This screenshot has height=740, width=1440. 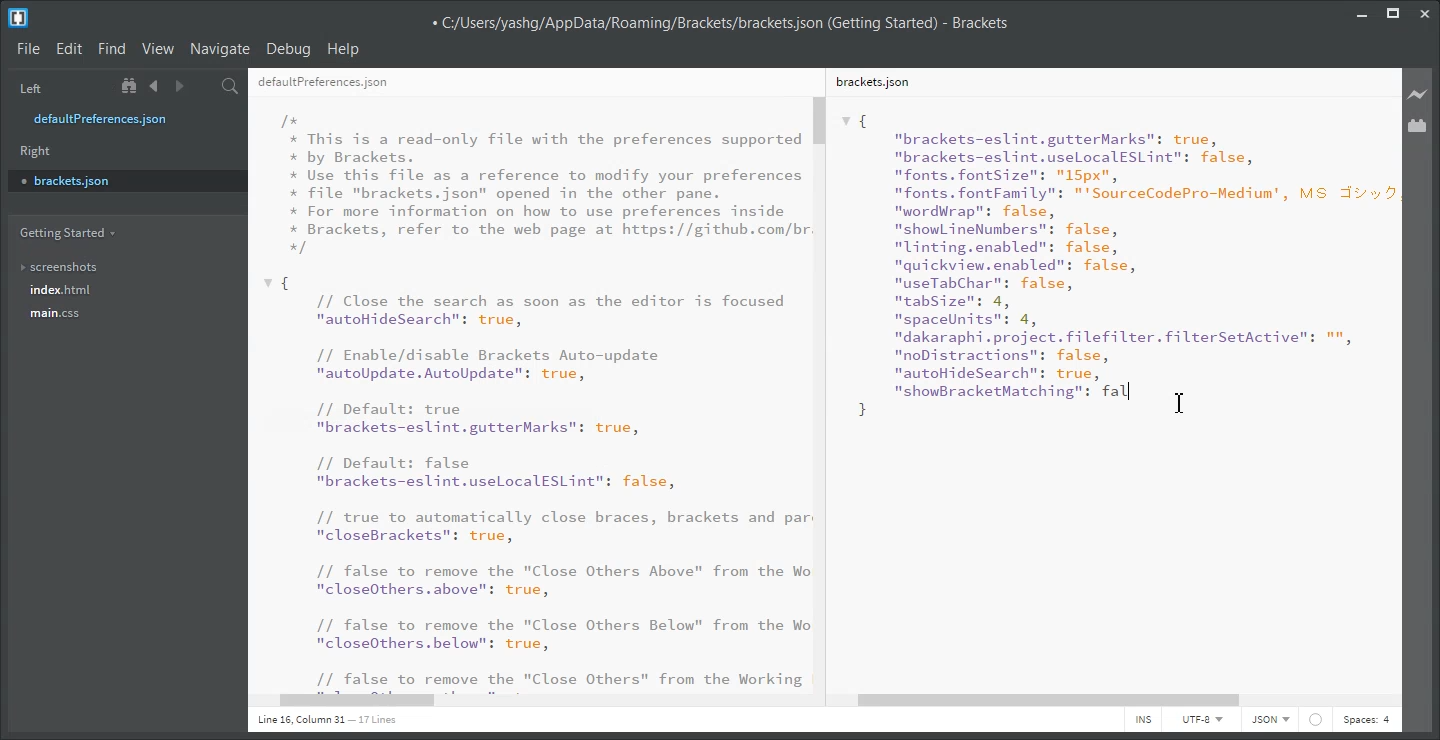 What do you see at coordinates (1418, 93) in the screenshot?
I see `Live Preview` at bounding box center [1418, 93].